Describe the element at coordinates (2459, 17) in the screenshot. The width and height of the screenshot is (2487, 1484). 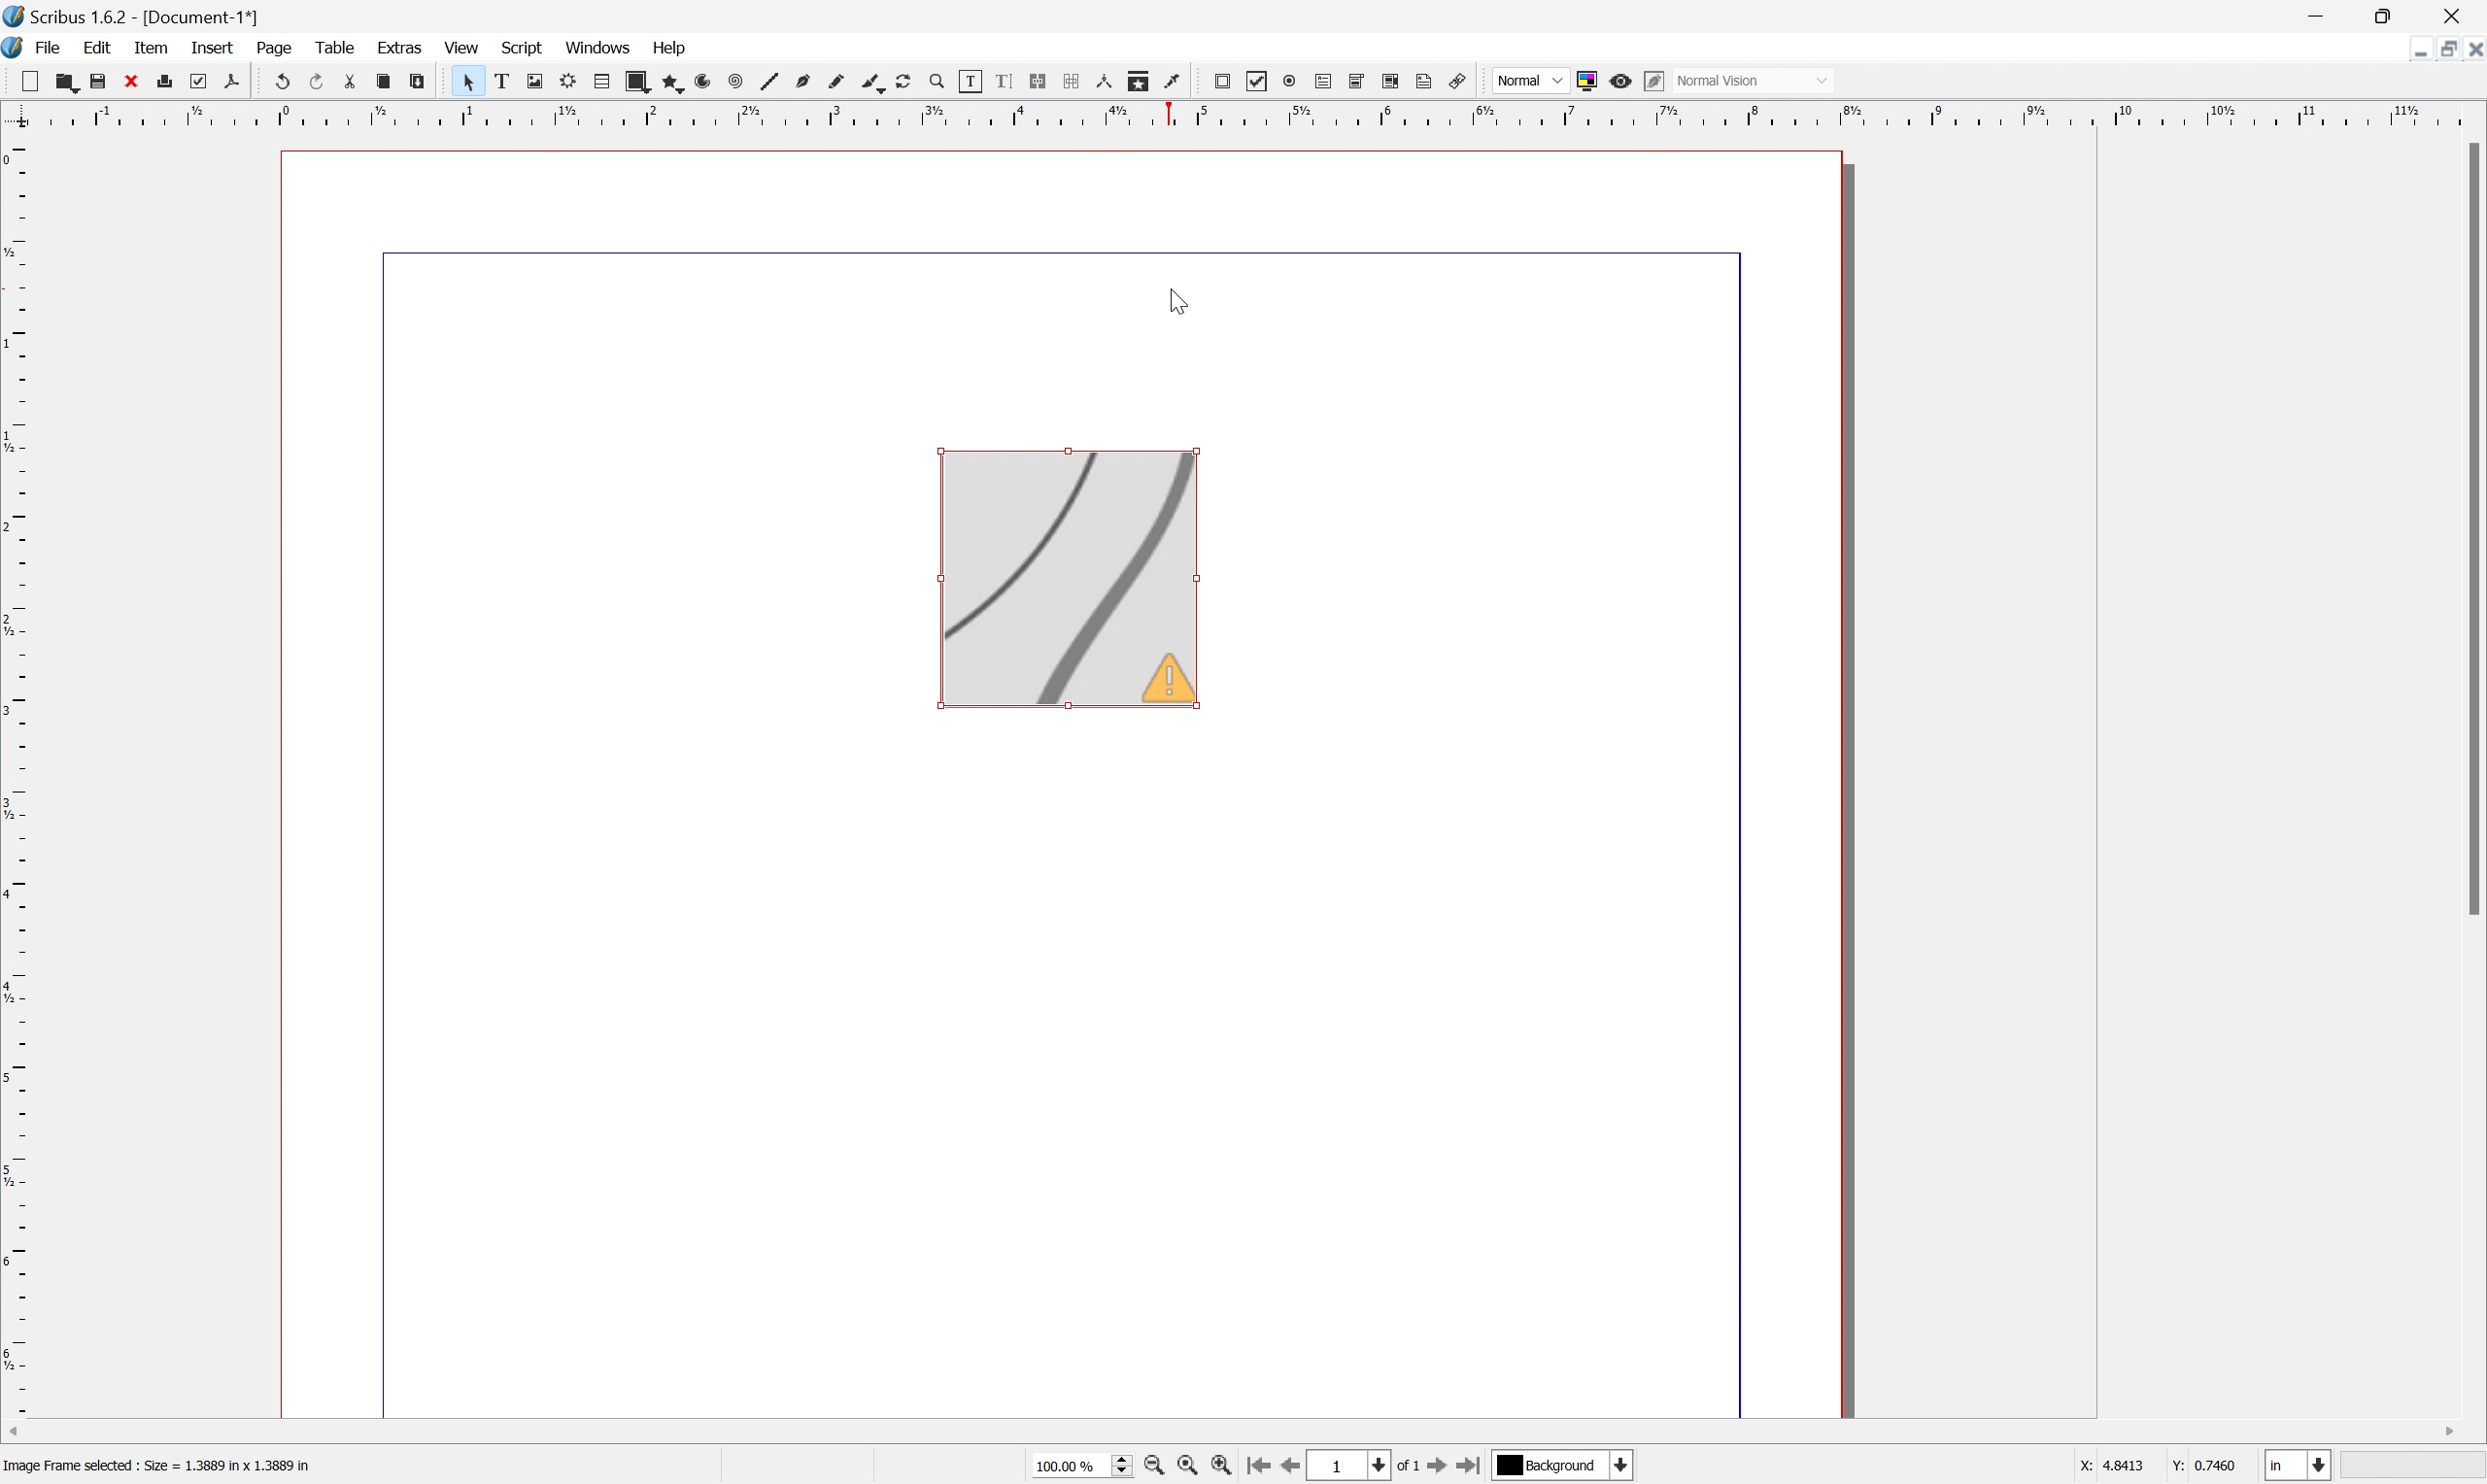
I see `Close` at that location.